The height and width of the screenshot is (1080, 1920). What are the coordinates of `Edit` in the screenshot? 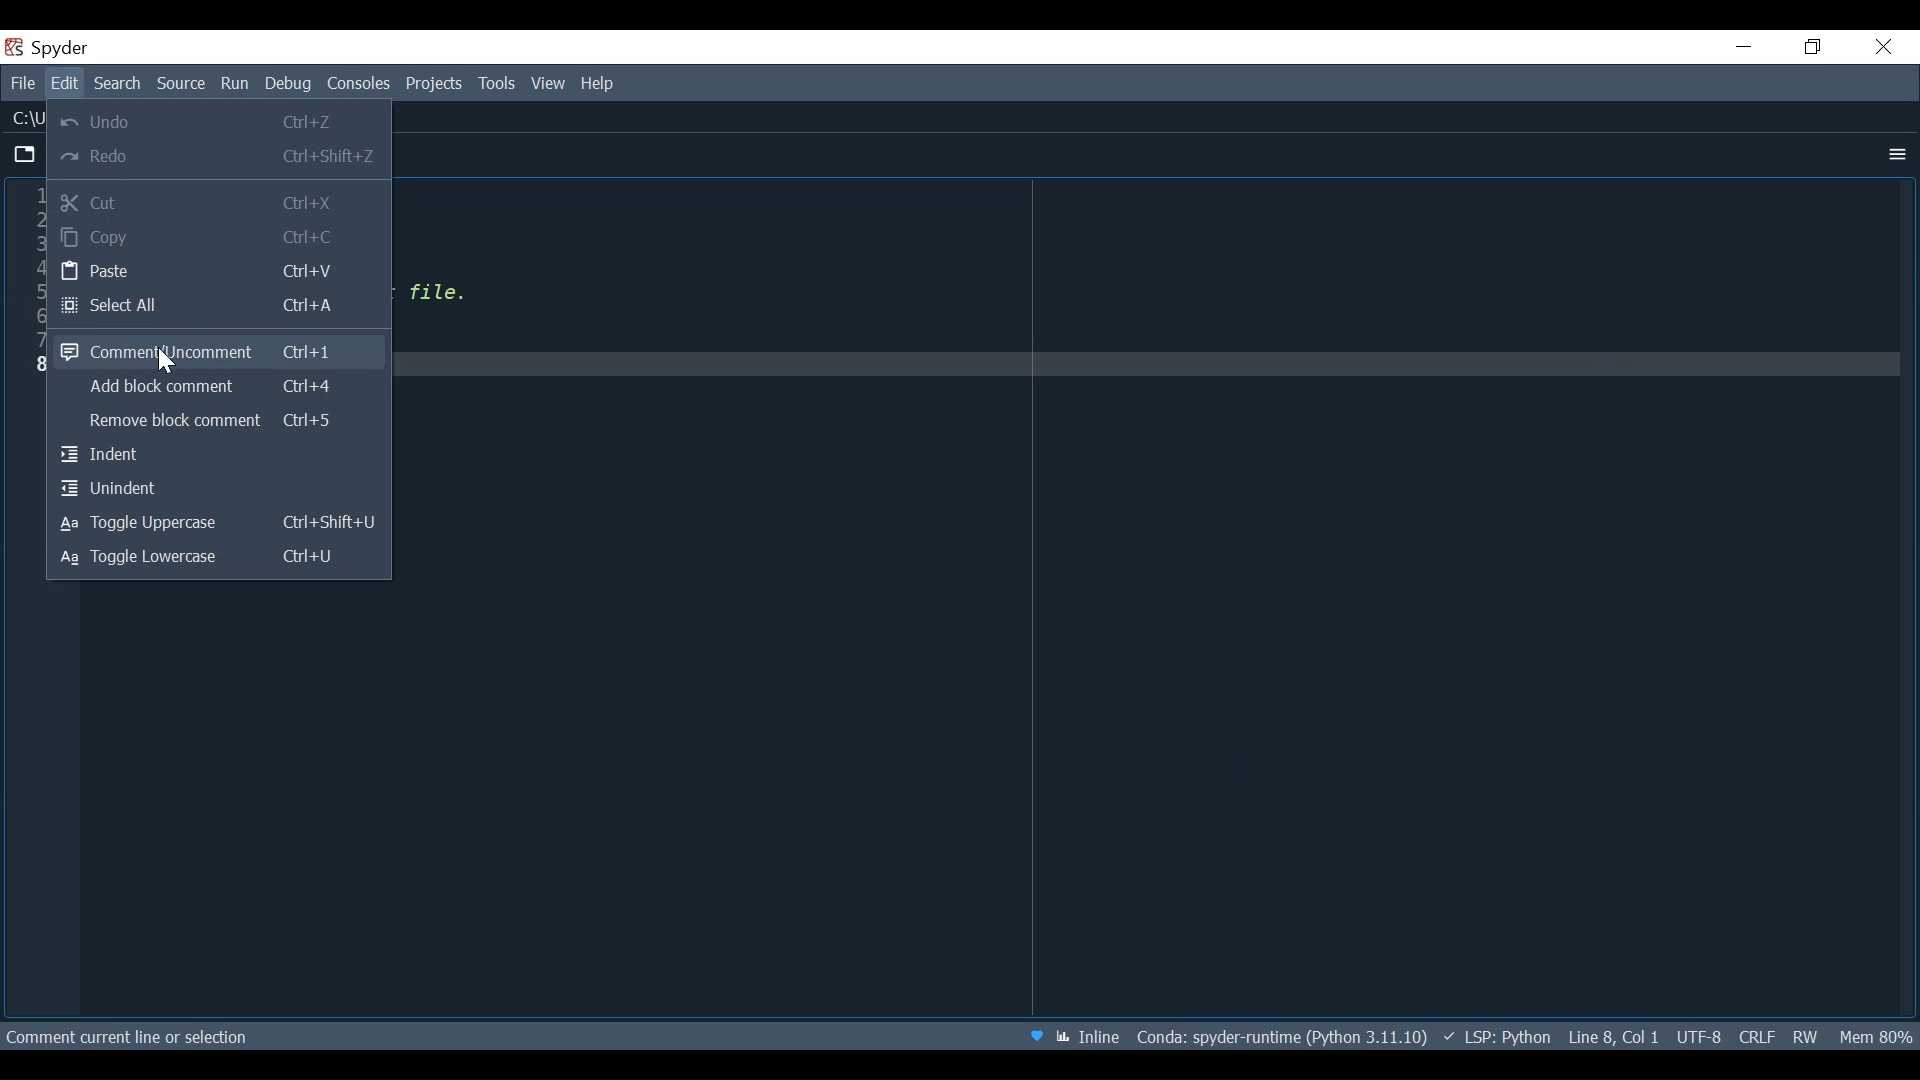 It's located at (68, 85).